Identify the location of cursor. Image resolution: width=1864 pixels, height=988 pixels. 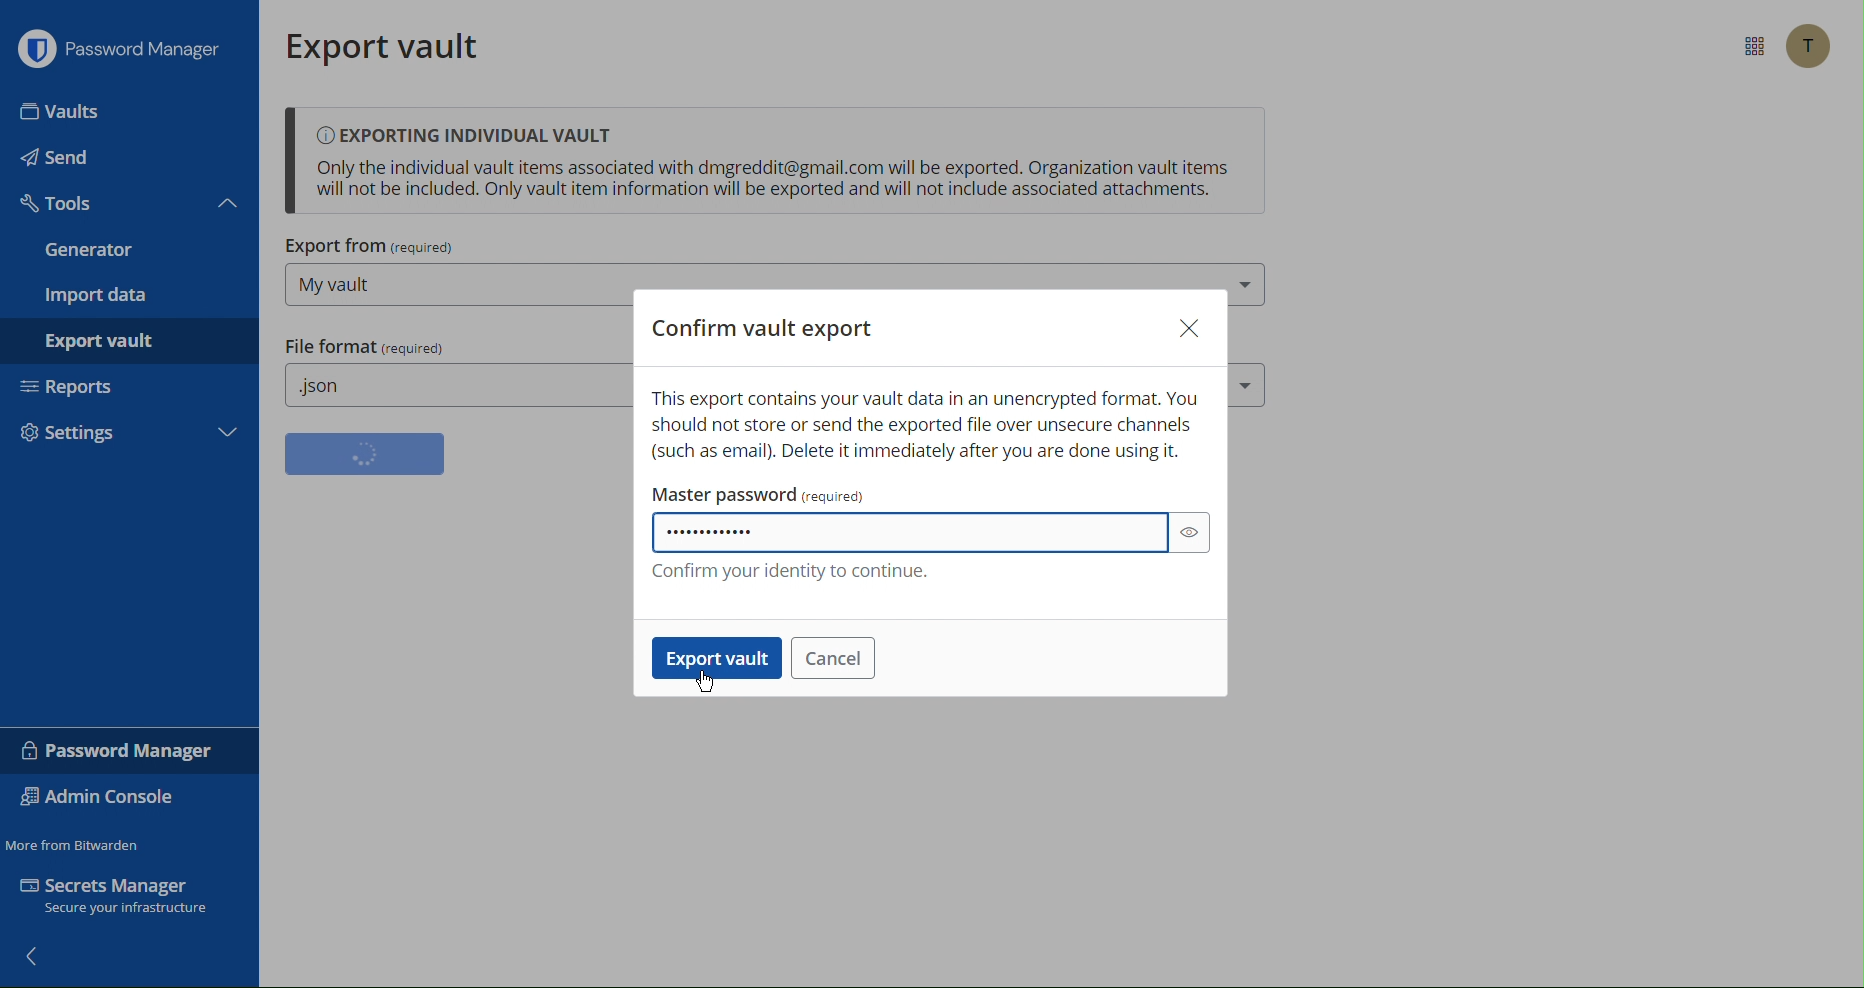
(708, 677).